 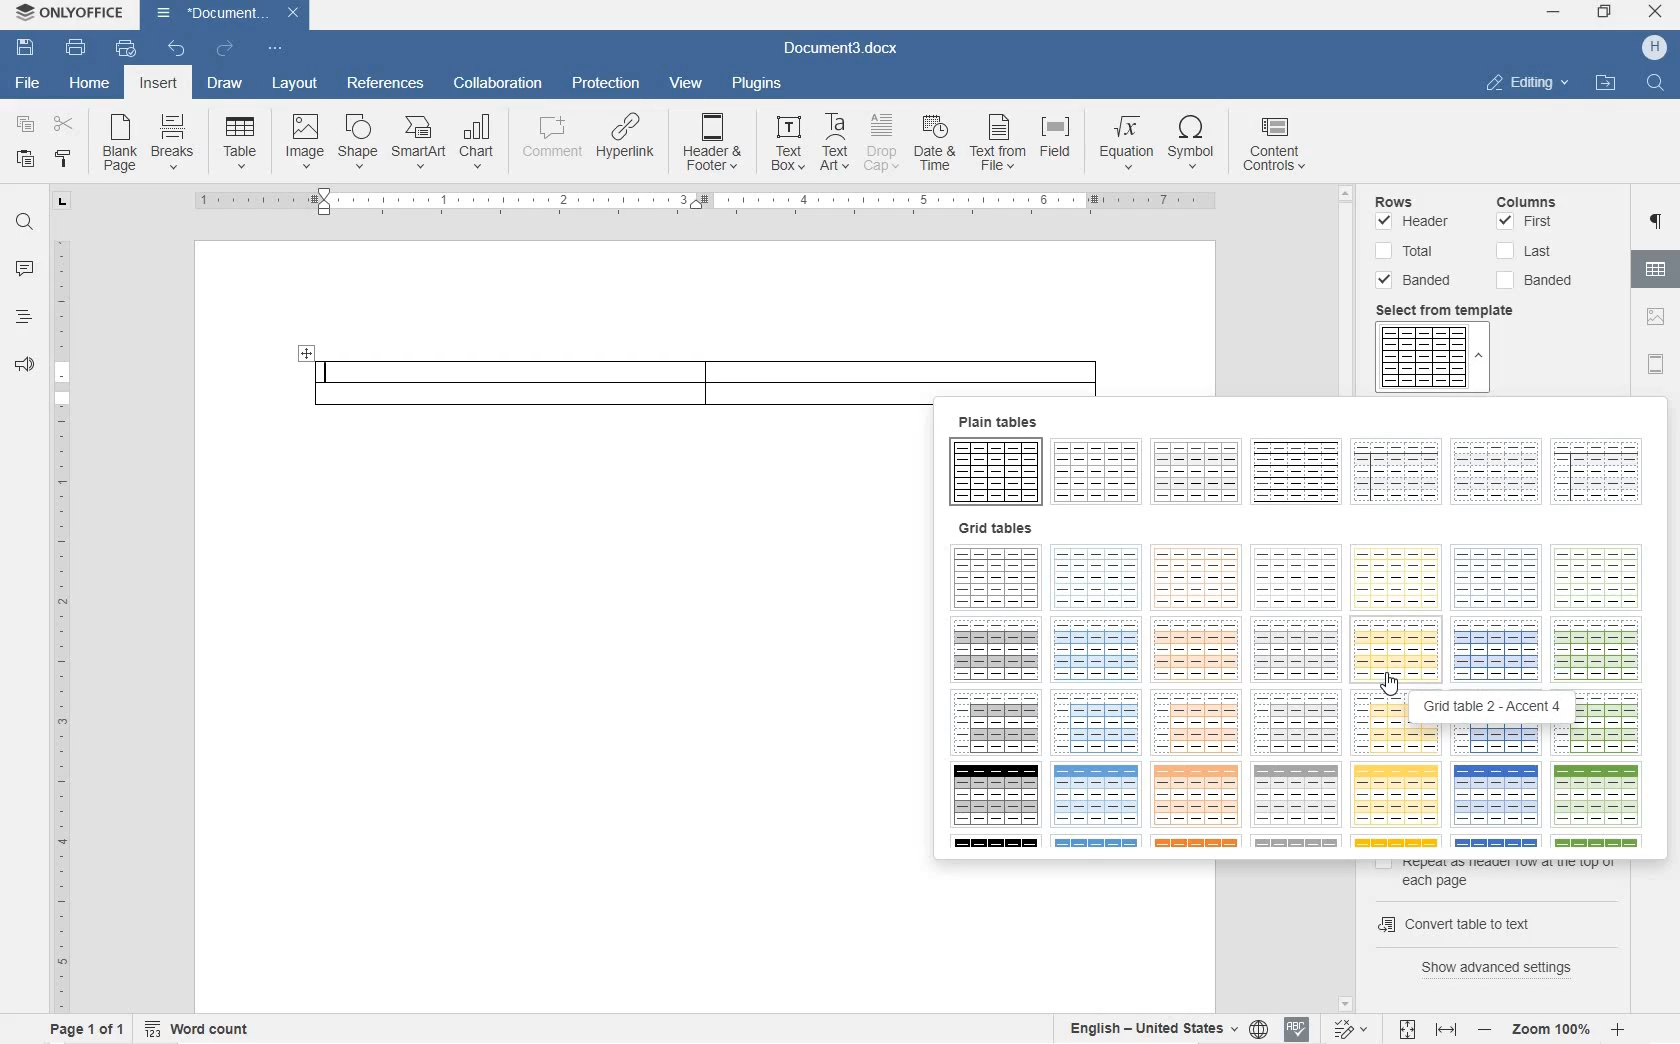 I want to click on FIT TO PAGE OR WIDTH, so click(x=1428, y=1031).